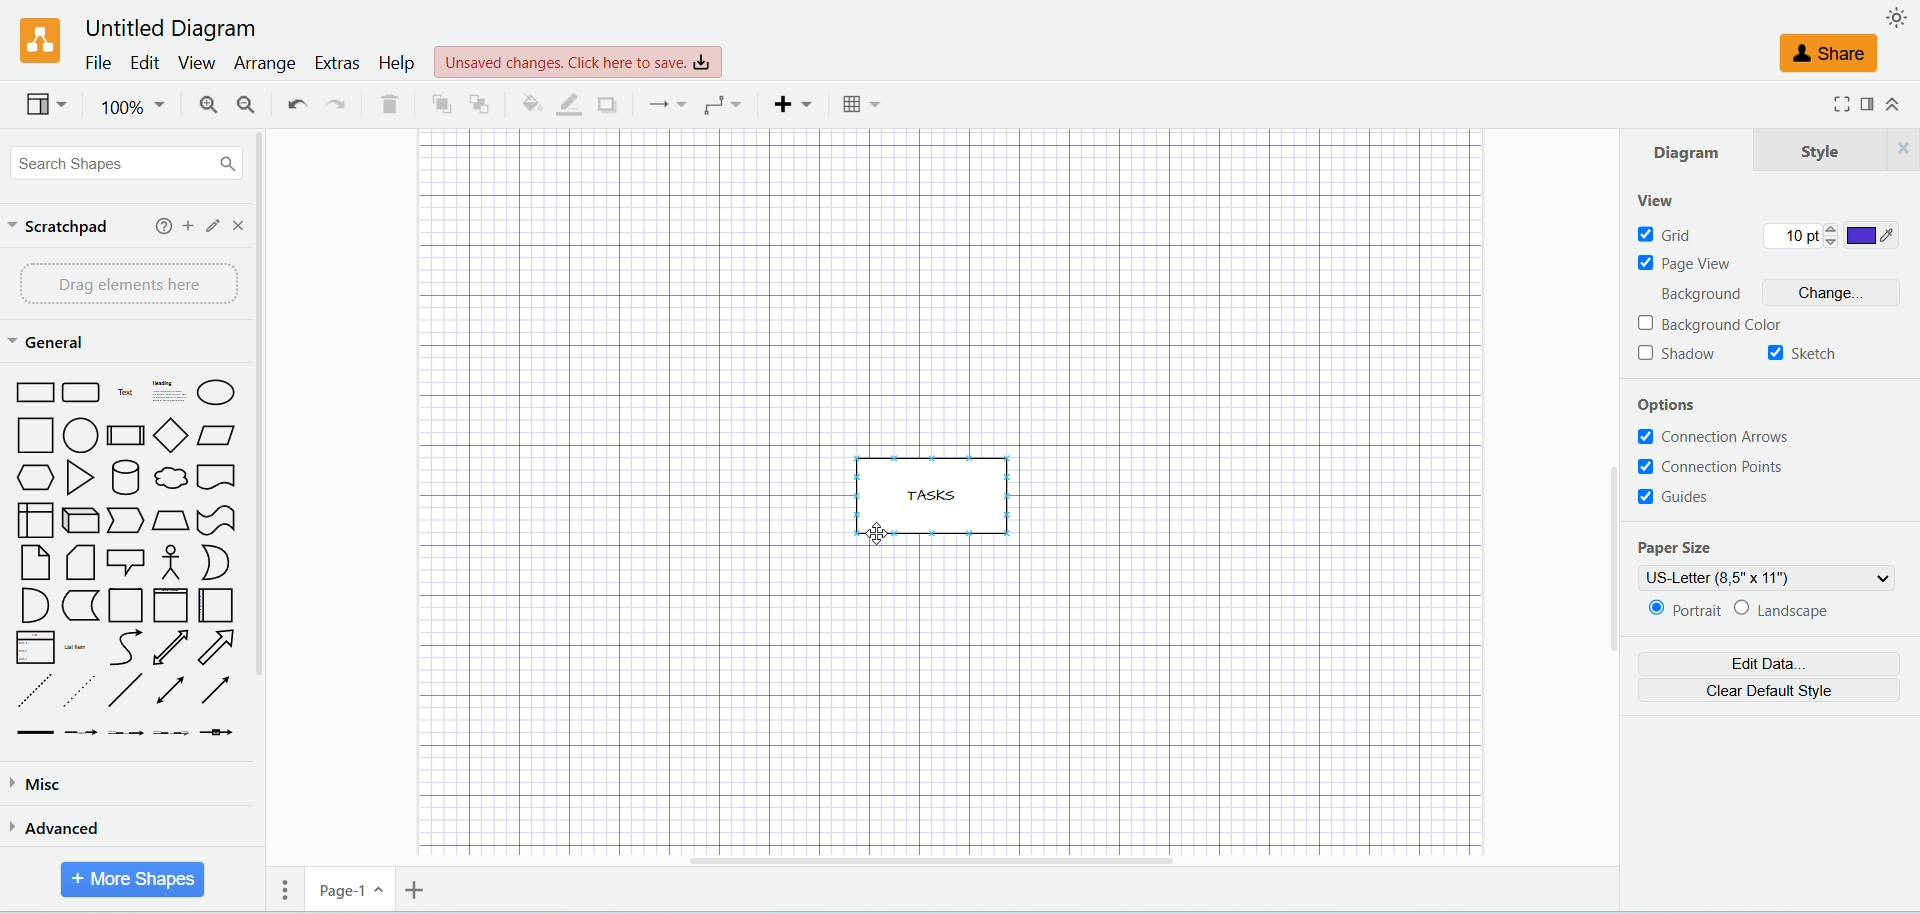  What do you see at coordinates (170, 521) in the screenshot?
I see `Trapezoid` at bounding box center [170, 521].